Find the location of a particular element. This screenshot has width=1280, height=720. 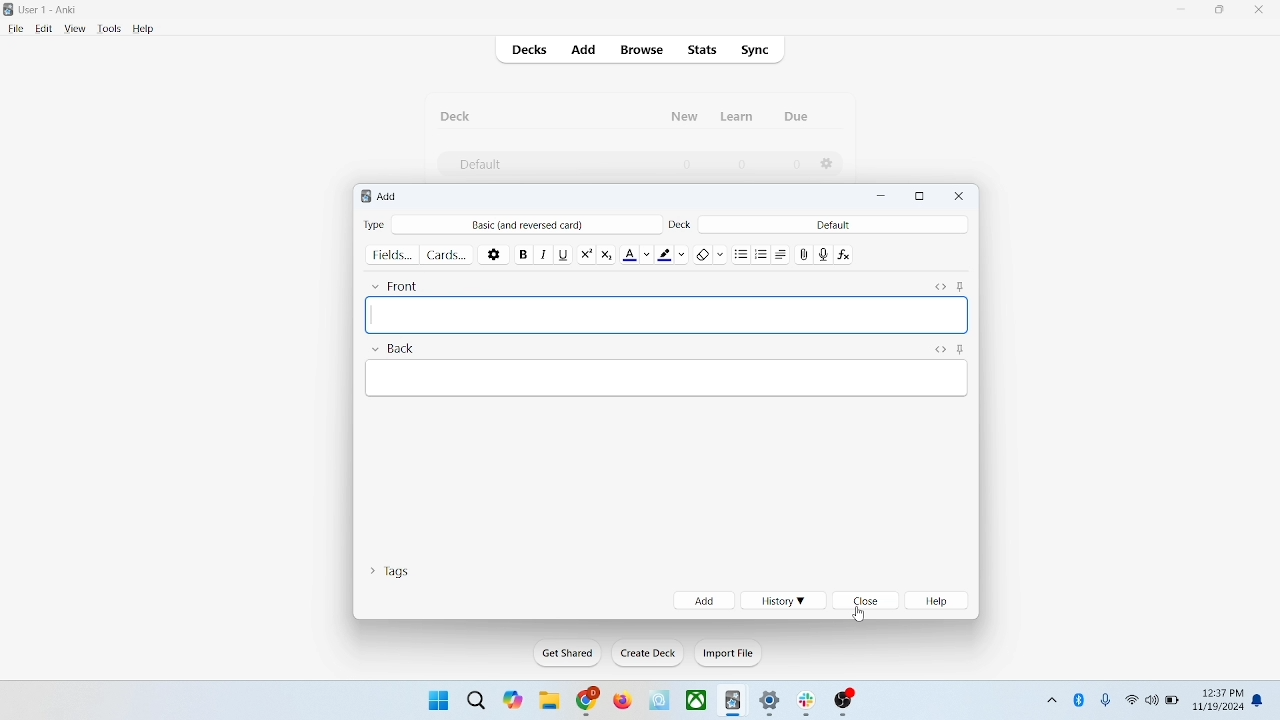

remove formatting is located at coordinates (711, 252).